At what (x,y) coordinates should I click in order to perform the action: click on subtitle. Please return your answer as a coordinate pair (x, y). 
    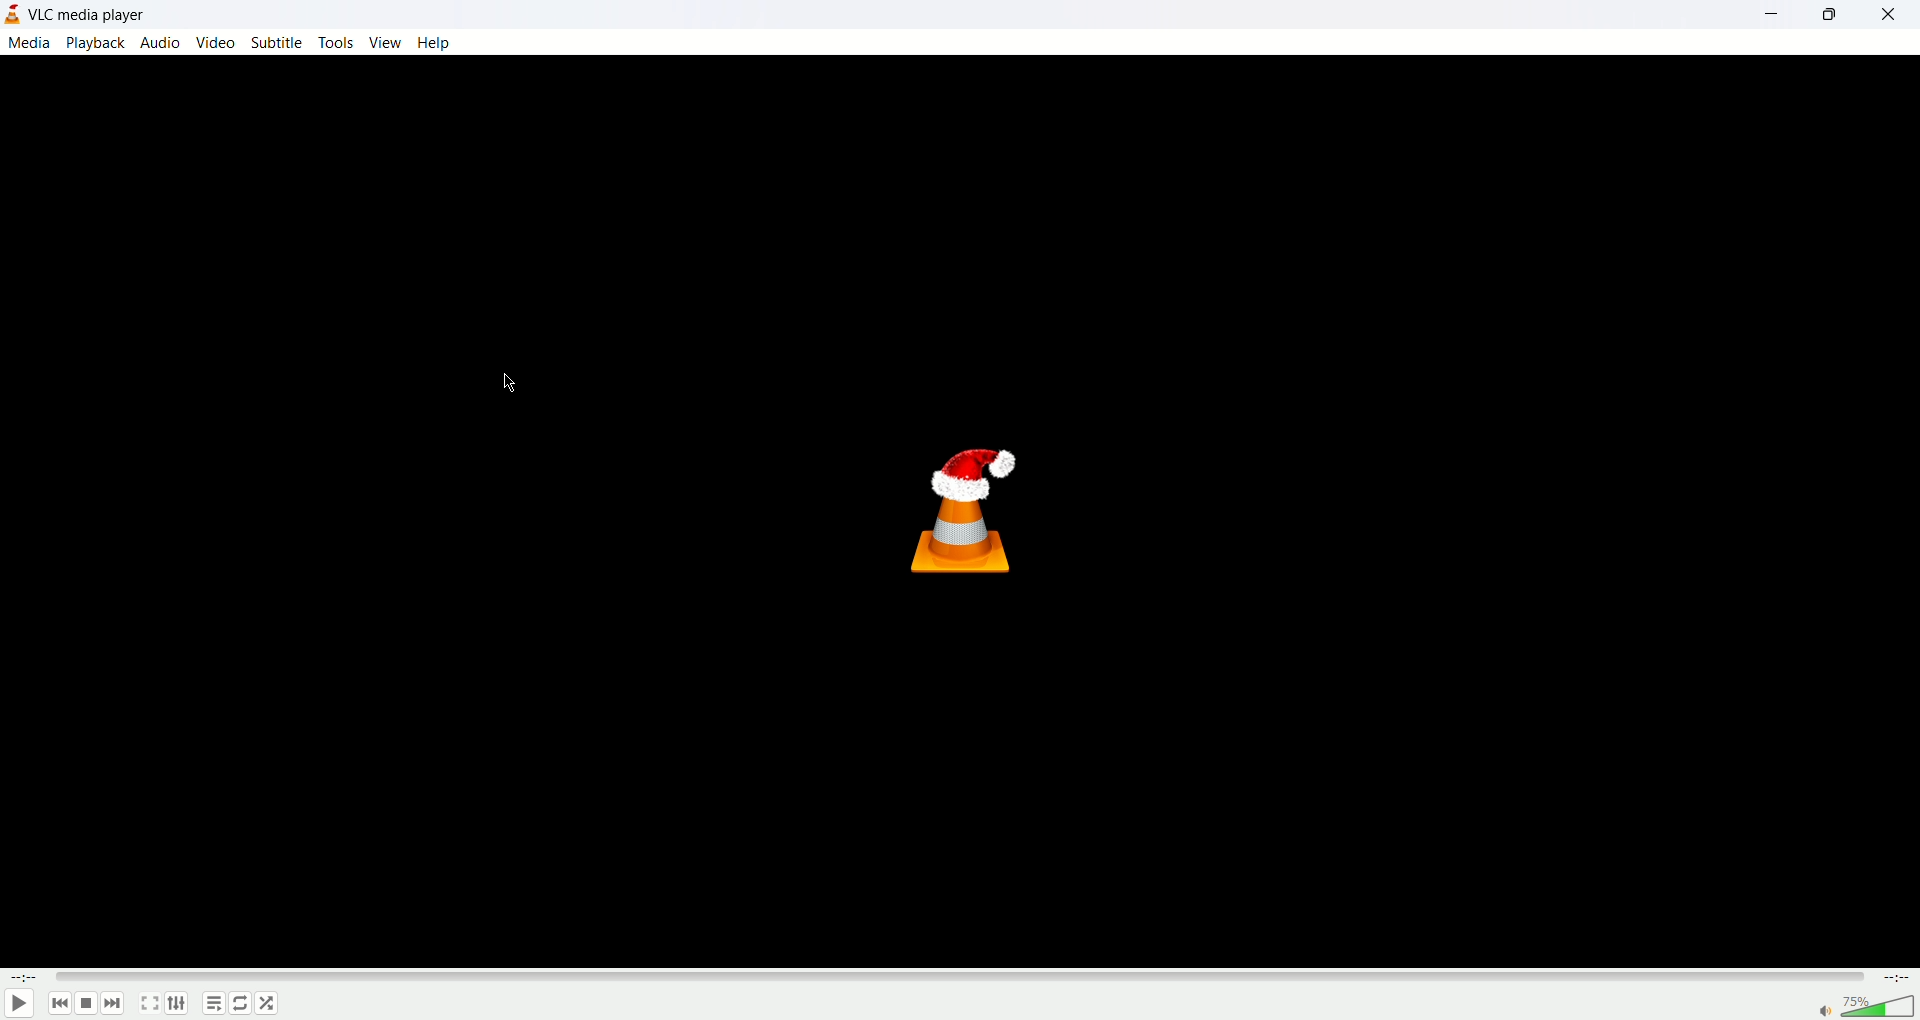
    Looking at the image, I should click on (276, 42).